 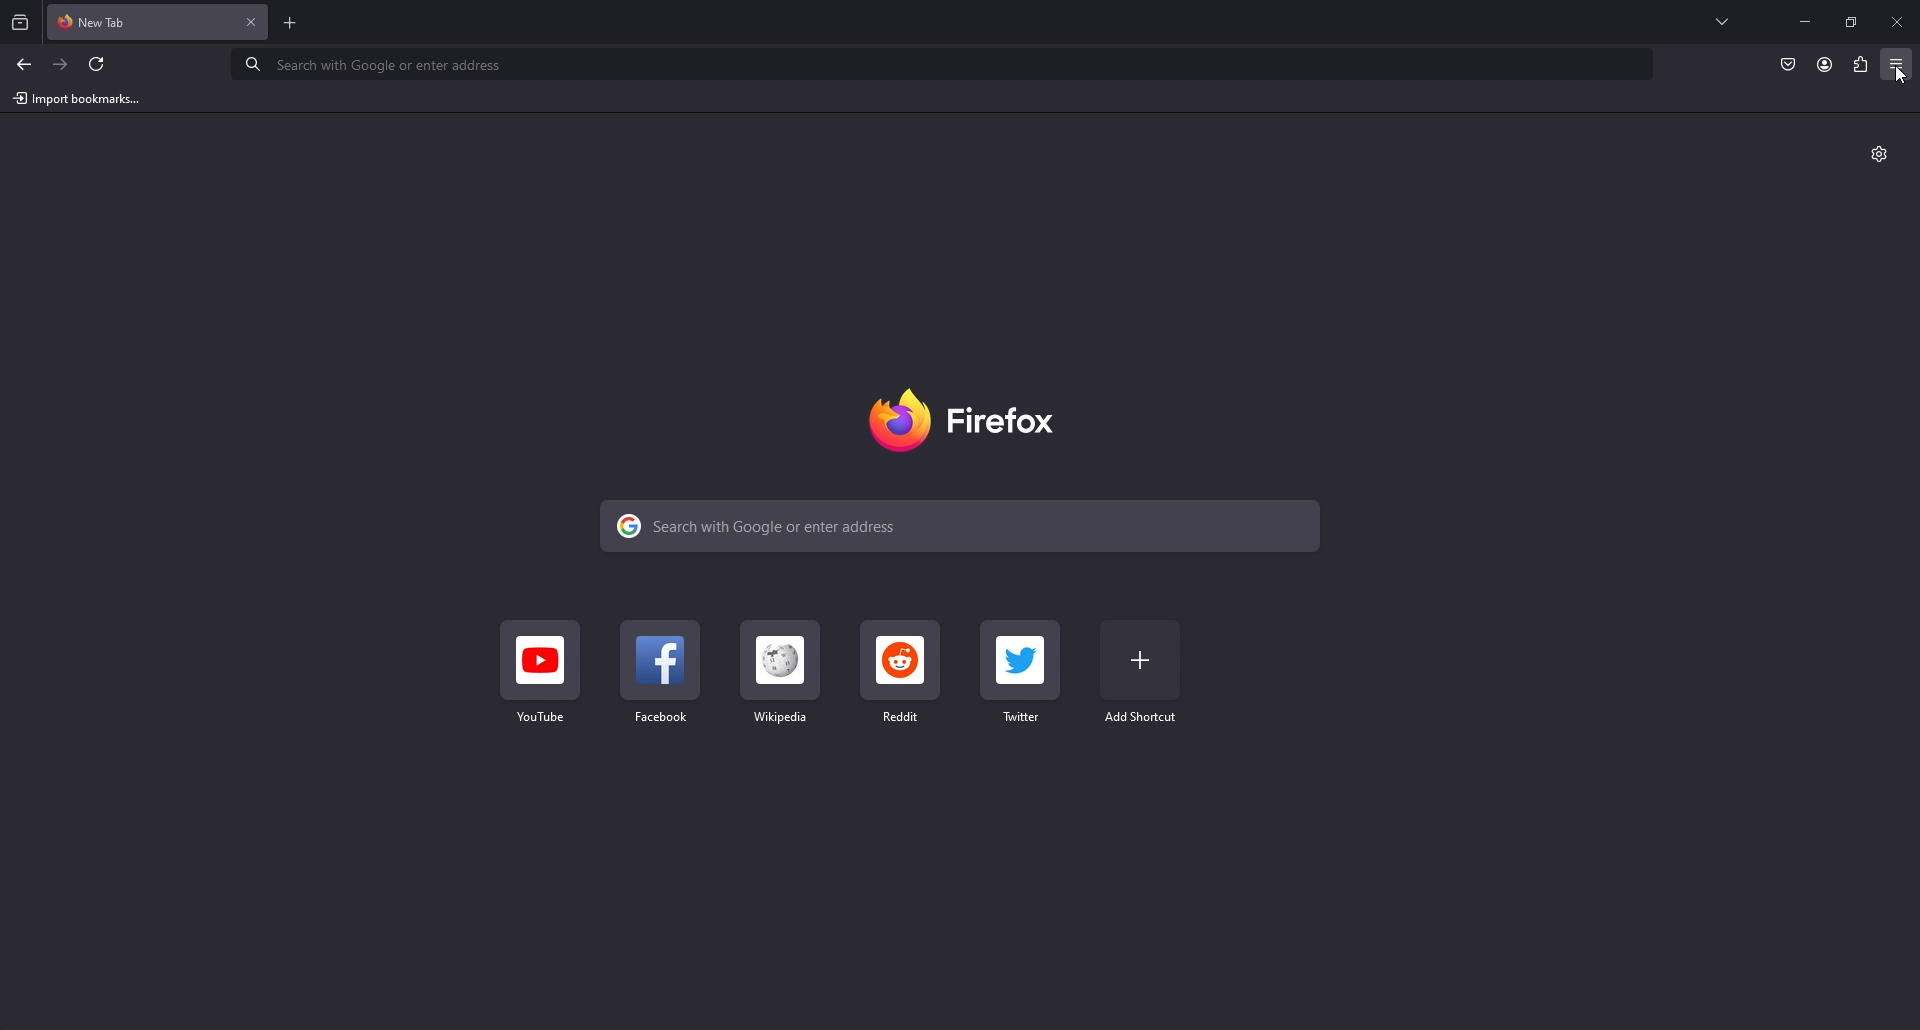 What do you see at coordinates (141, 20) in the screenshot?
I see `new tab` at bounding box center [141, 20].